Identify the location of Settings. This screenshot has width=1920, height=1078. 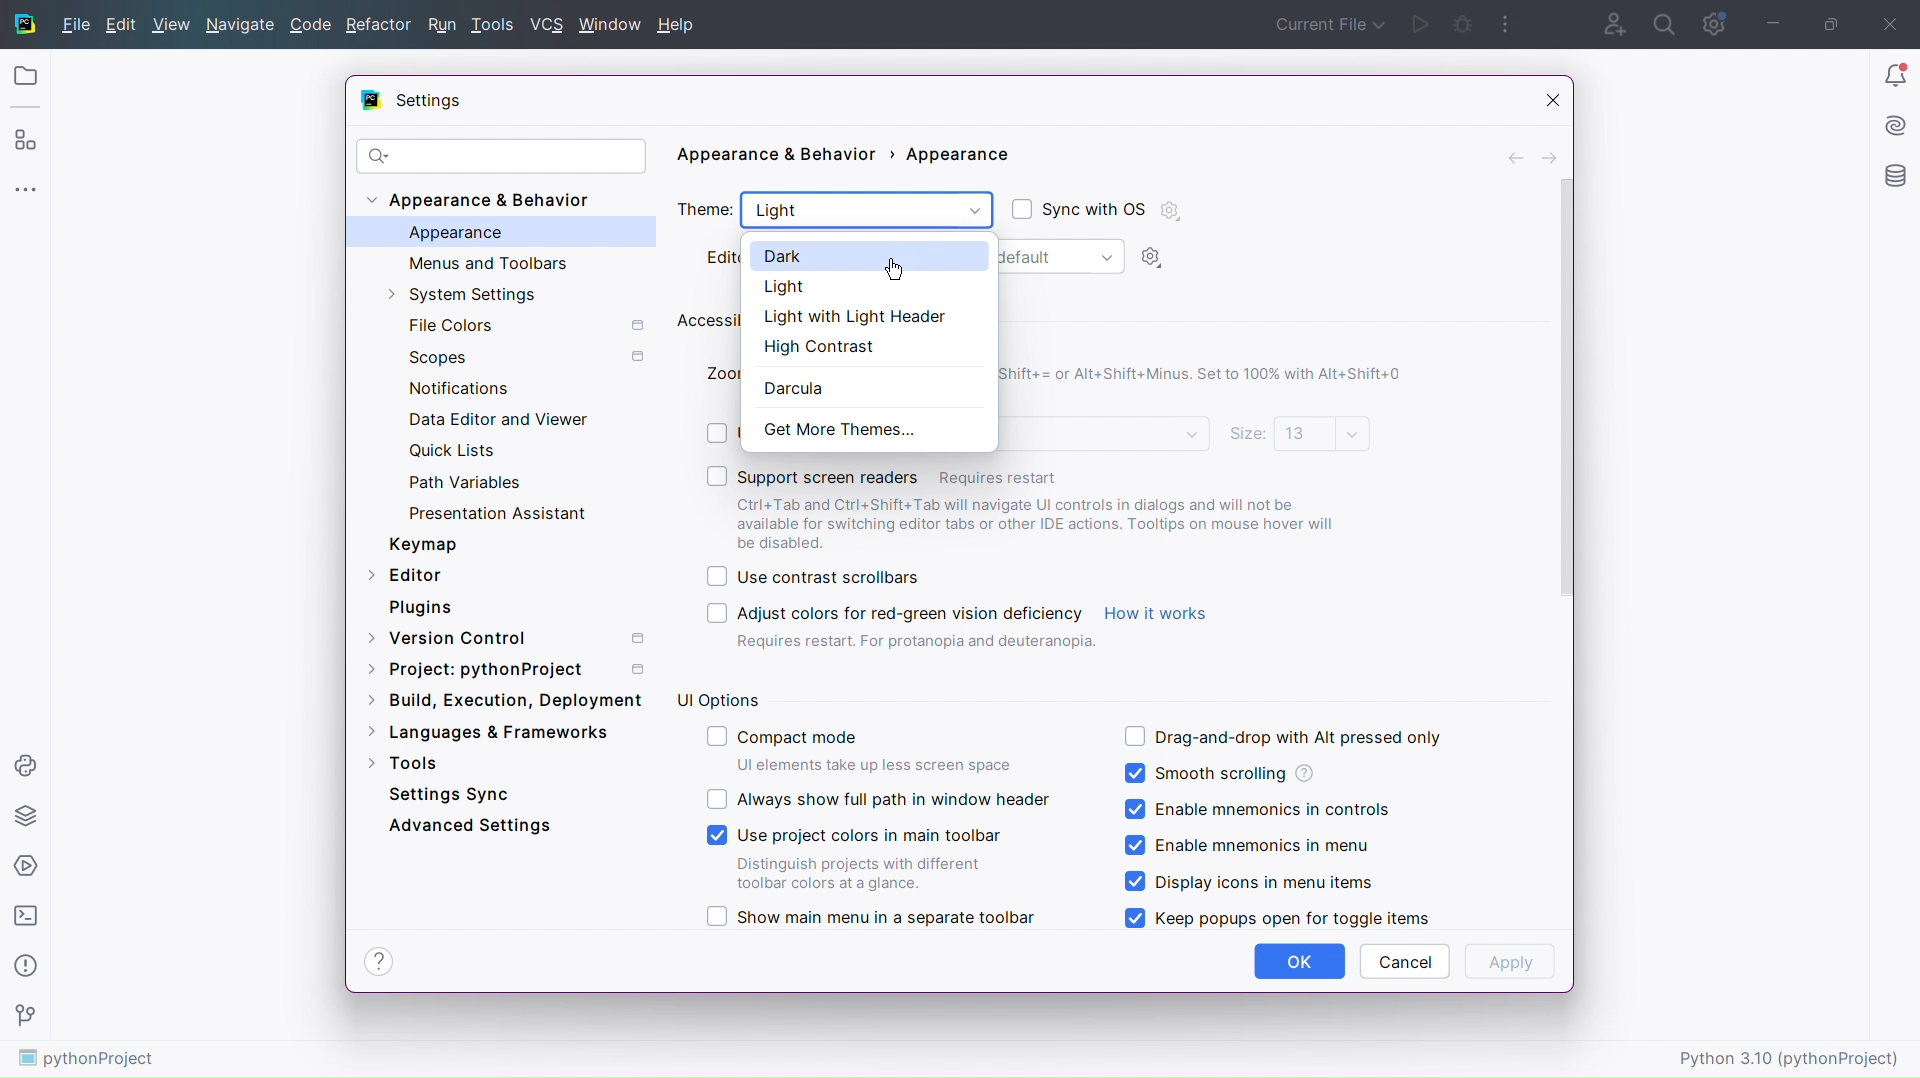
(1713, 22).